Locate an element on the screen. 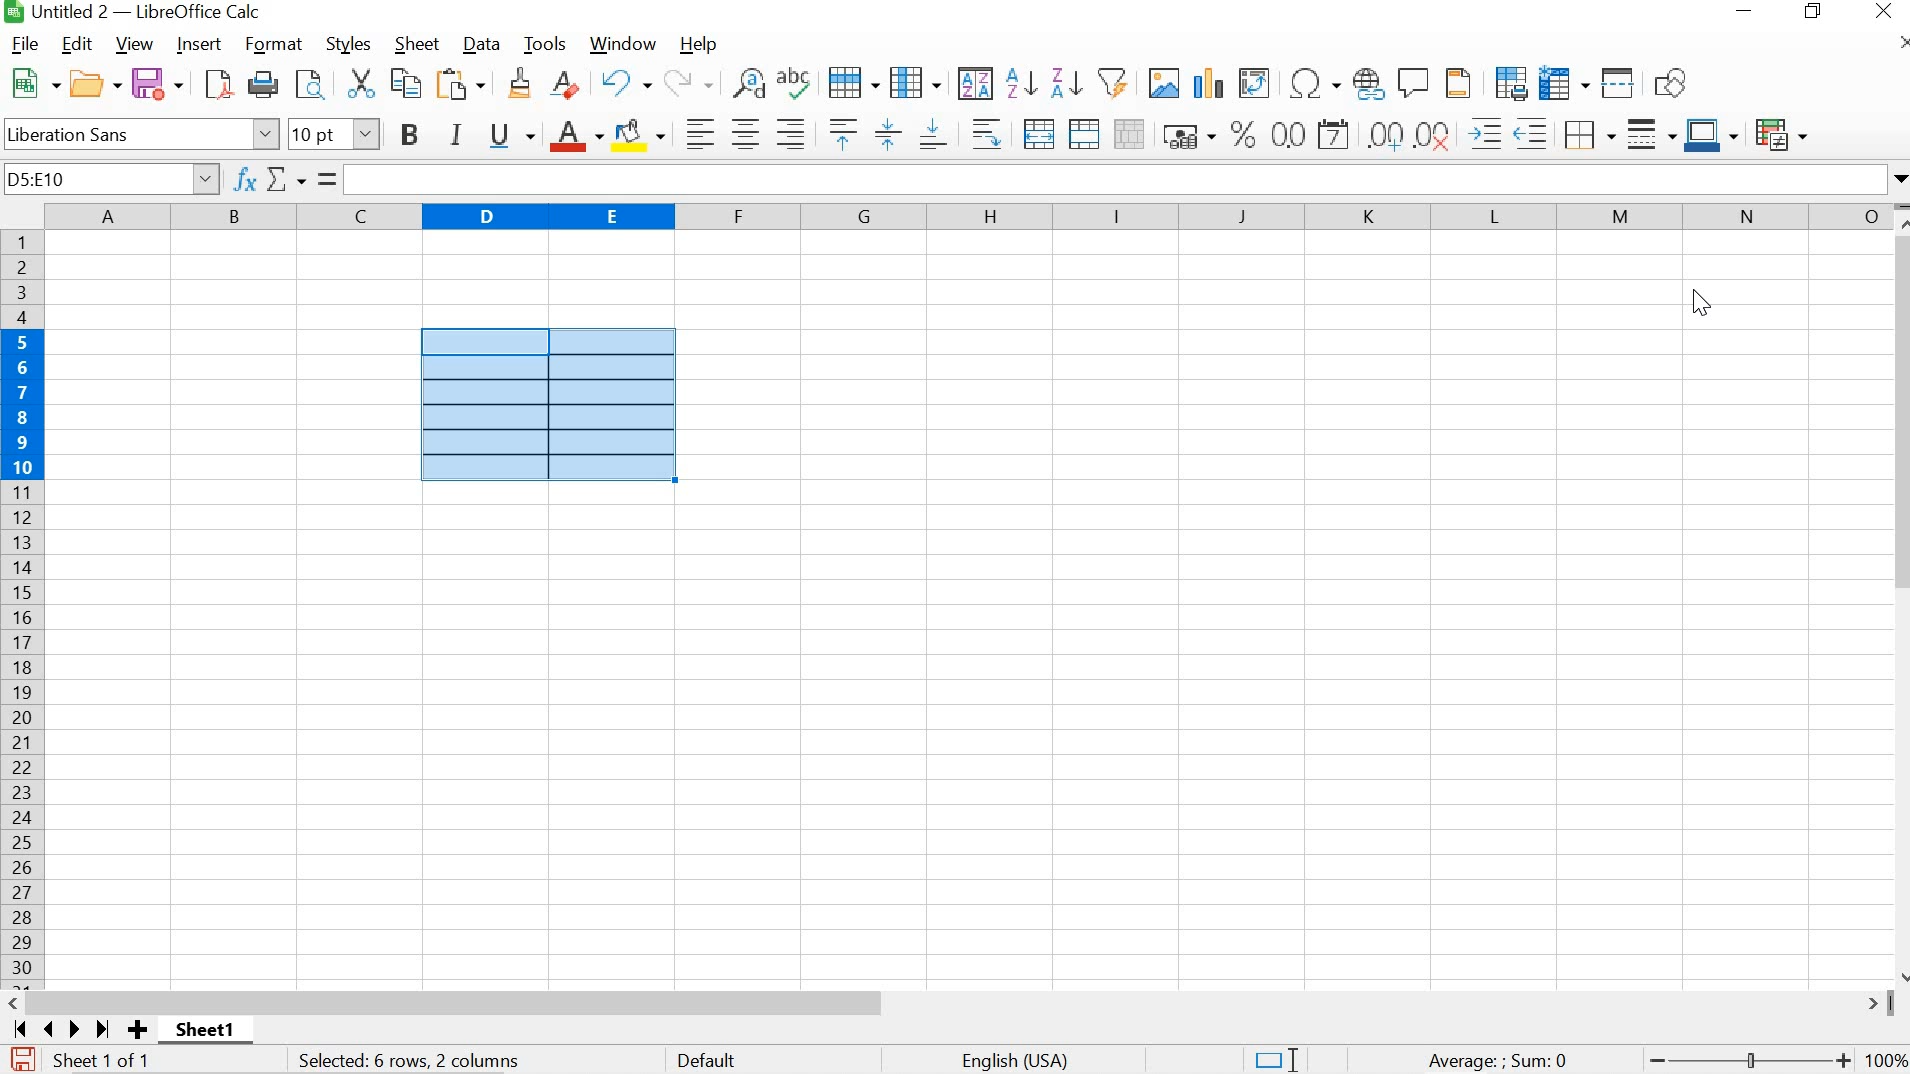 Image resolution: width=1910 pixels, height=1074 pixels. add sheeT is located at coordinates (136, 1030).